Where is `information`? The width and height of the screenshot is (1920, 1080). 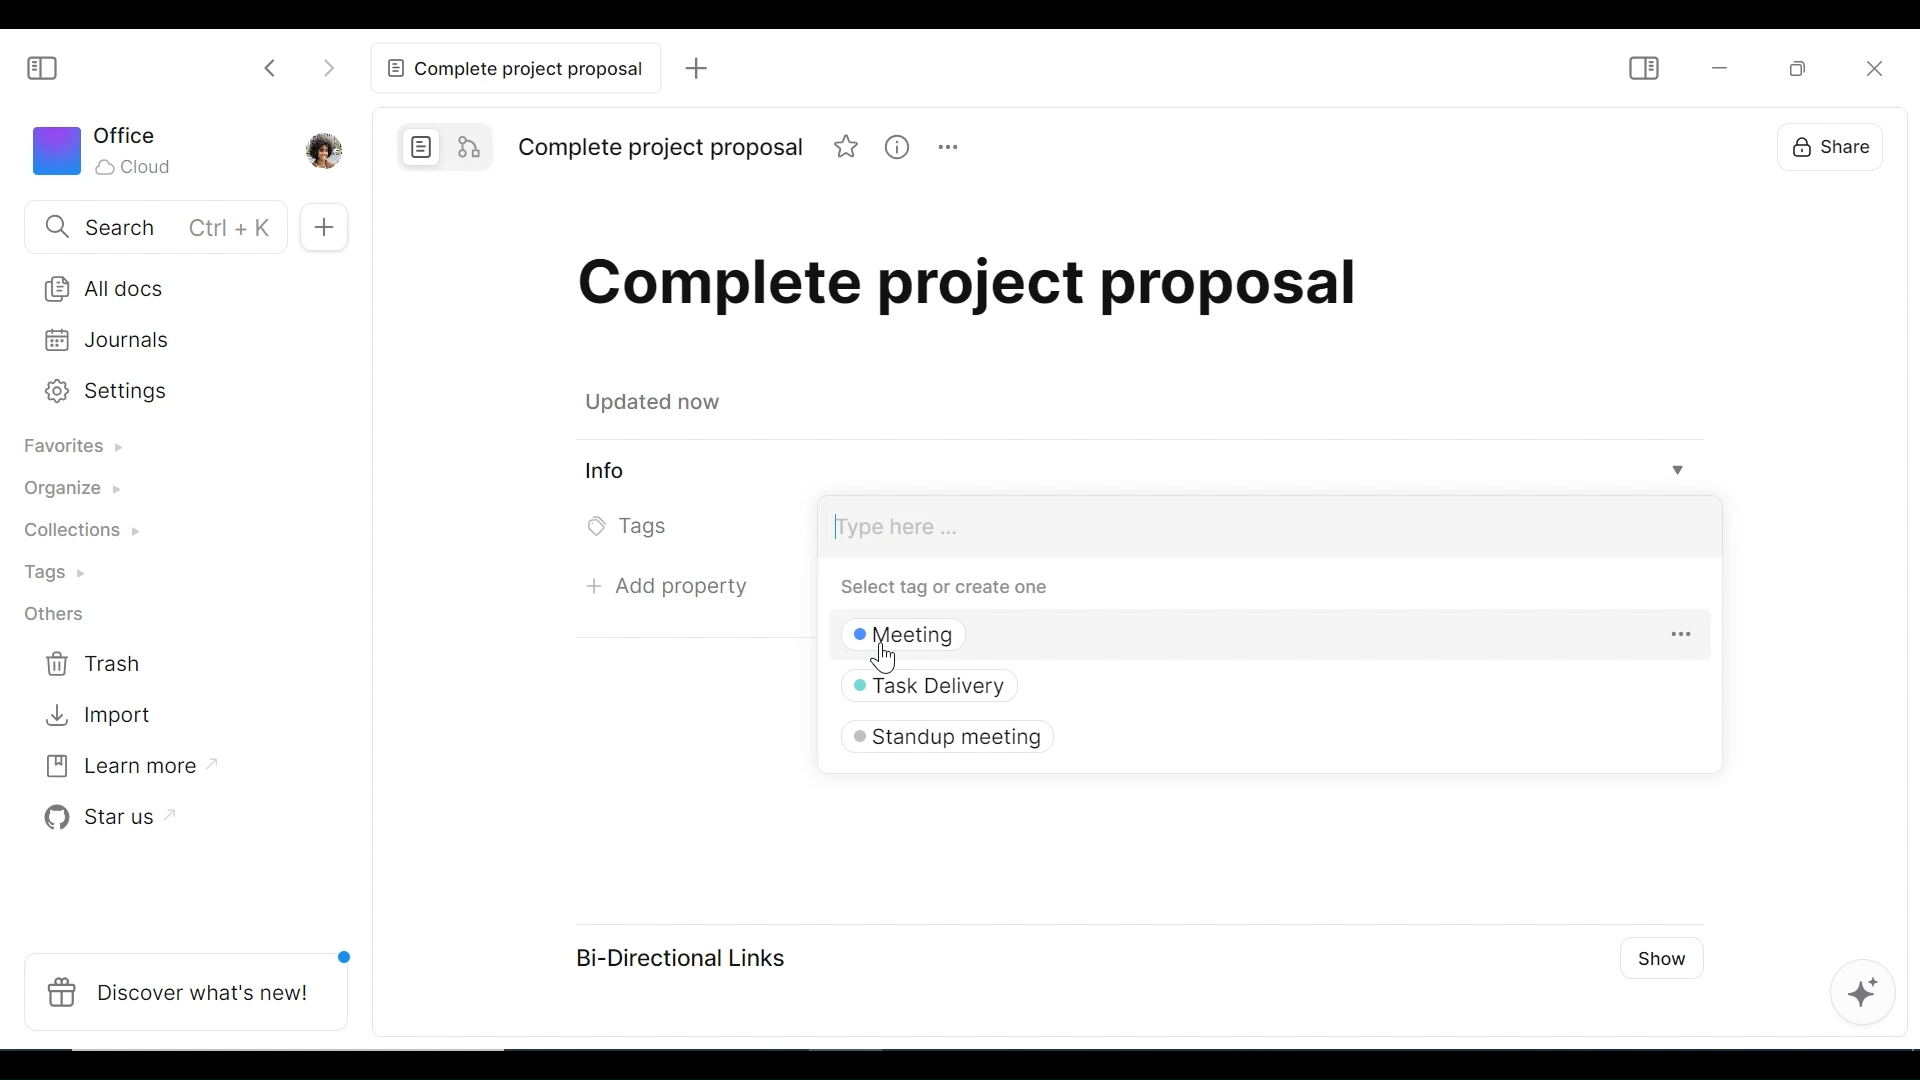
information is located at coordinates (900, 148).